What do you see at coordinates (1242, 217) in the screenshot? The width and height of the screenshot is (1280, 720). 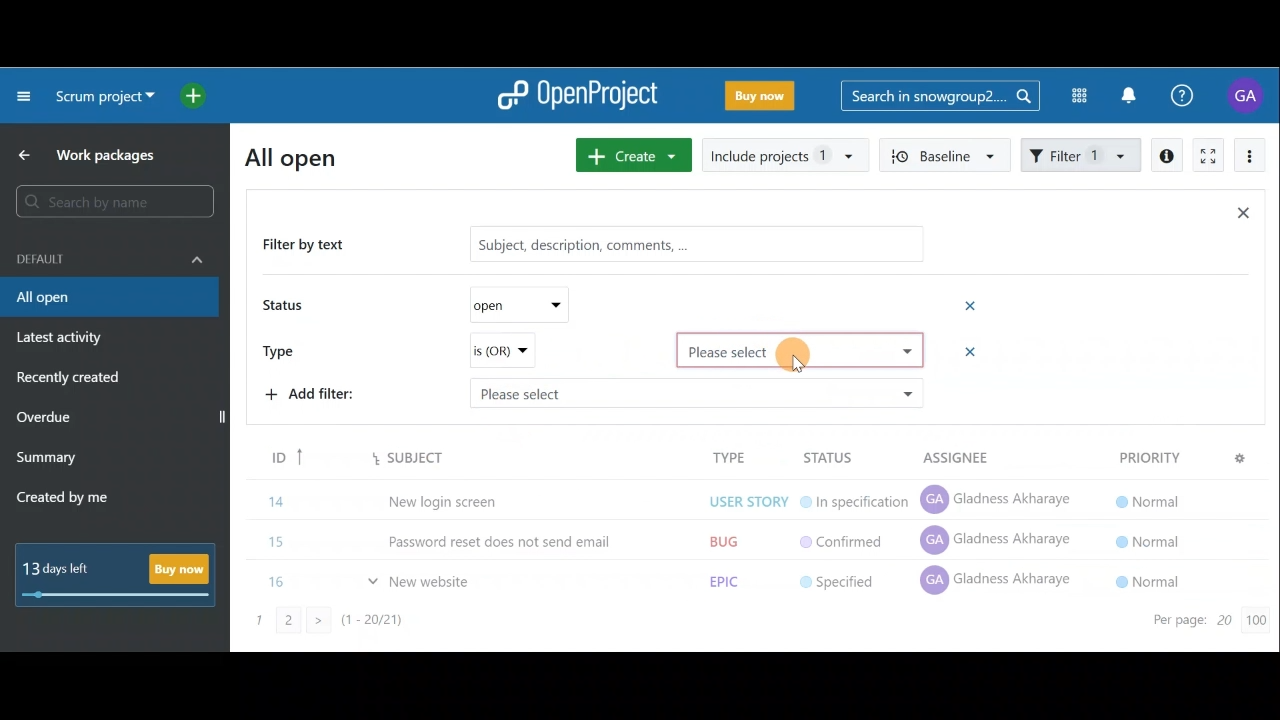 I see `Close` at bounding box center [1242, 217].